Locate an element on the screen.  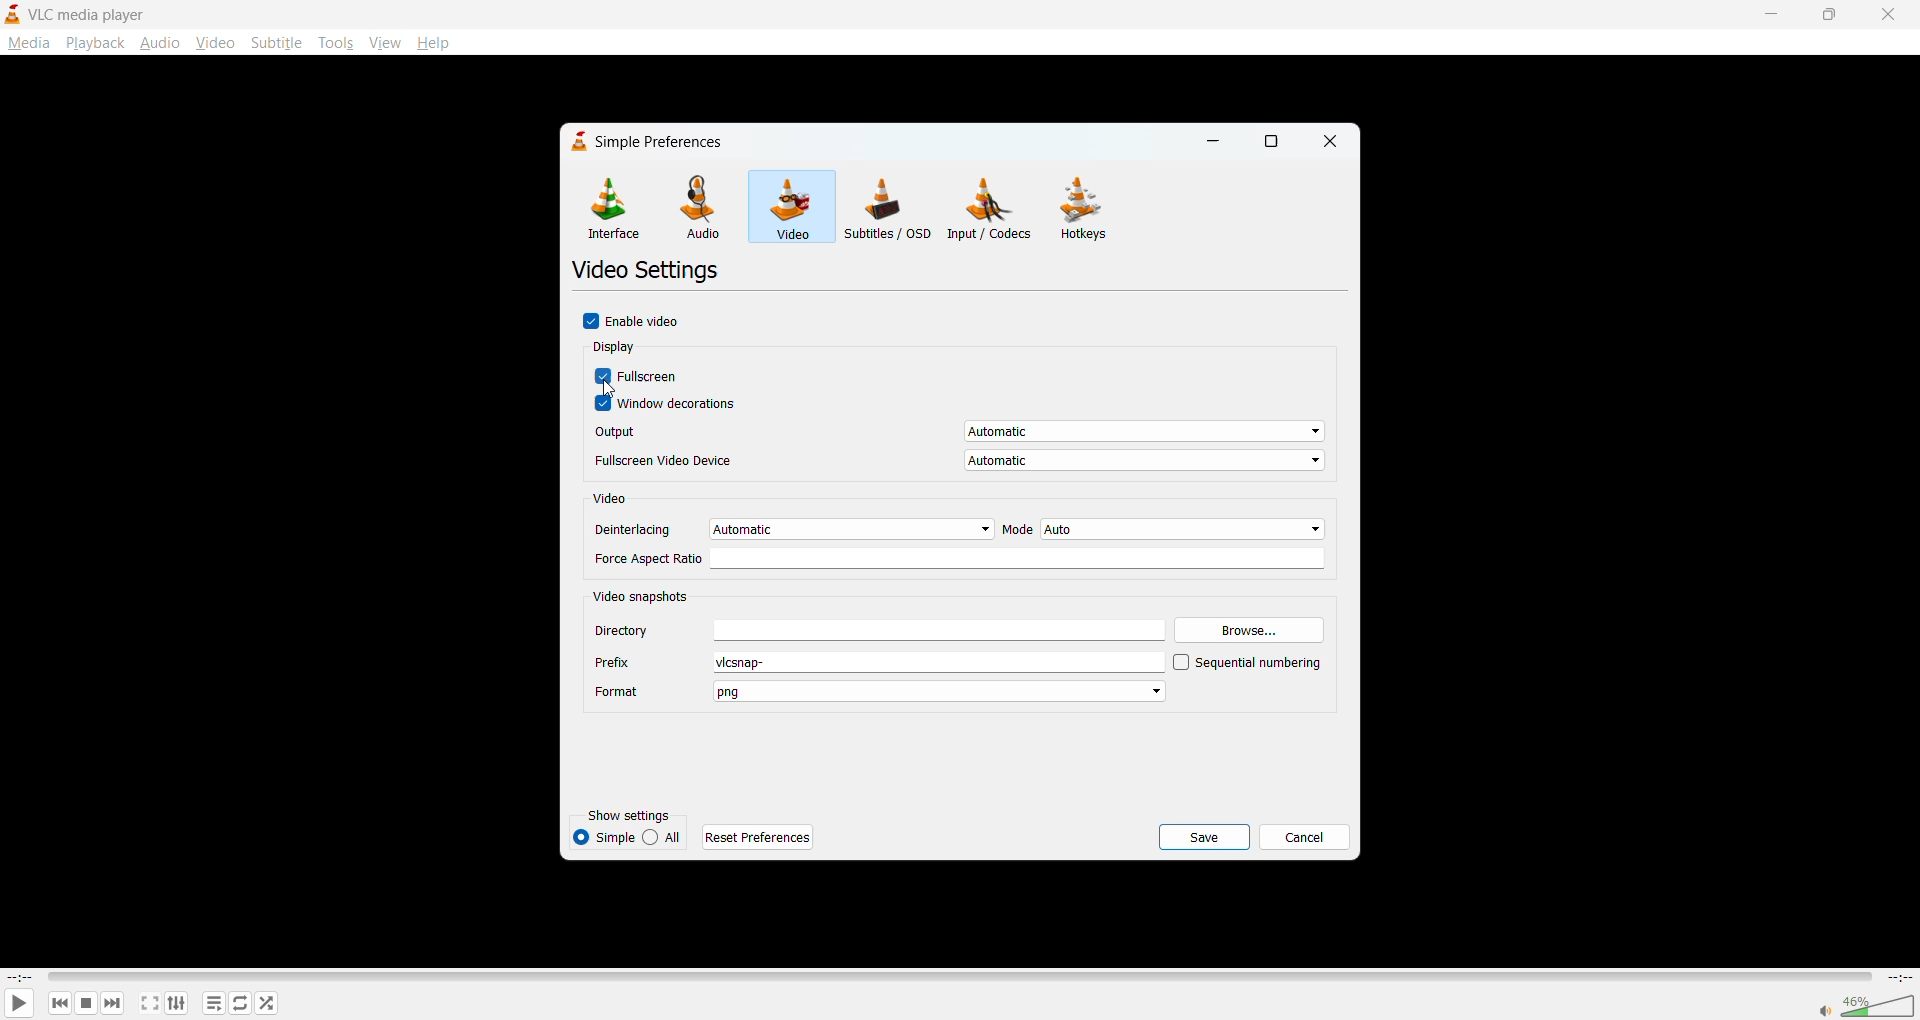
directory is located at coordinates (879, 630).